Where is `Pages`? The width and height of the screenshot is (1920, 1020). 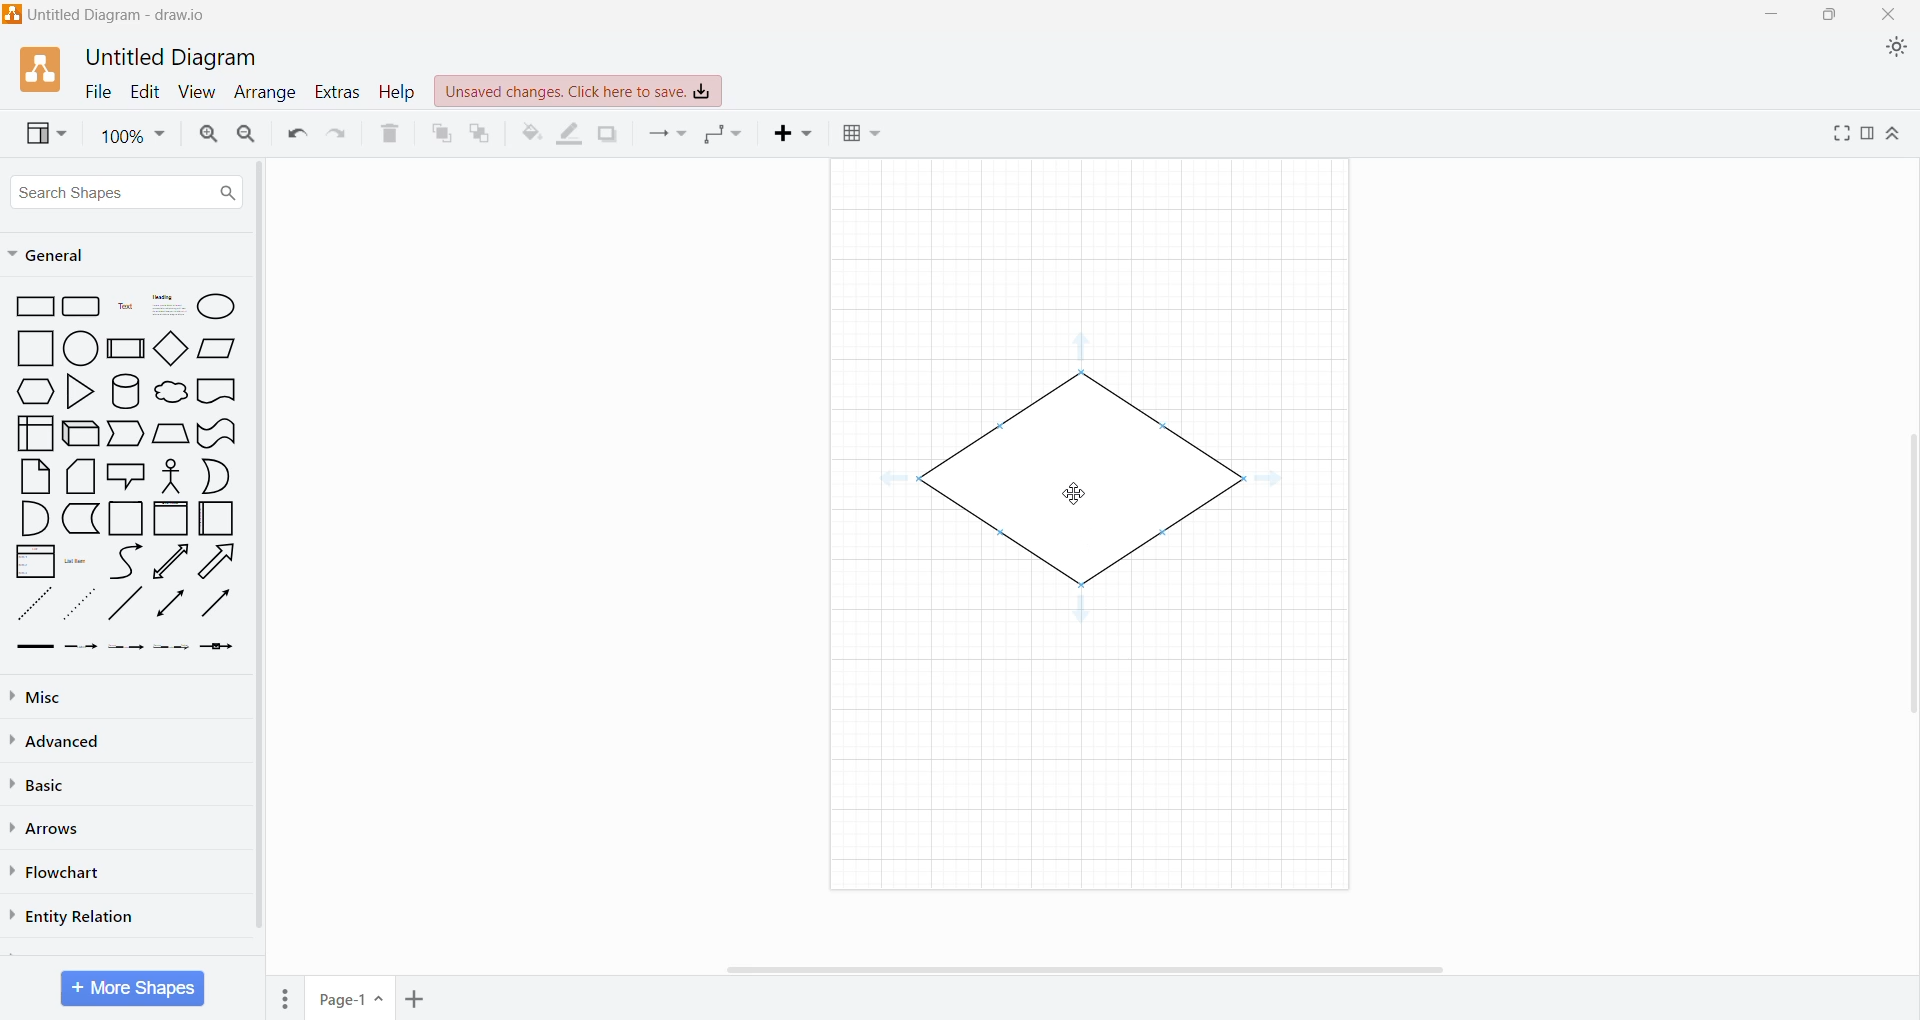
Pages is located at coordinates (284, 999).